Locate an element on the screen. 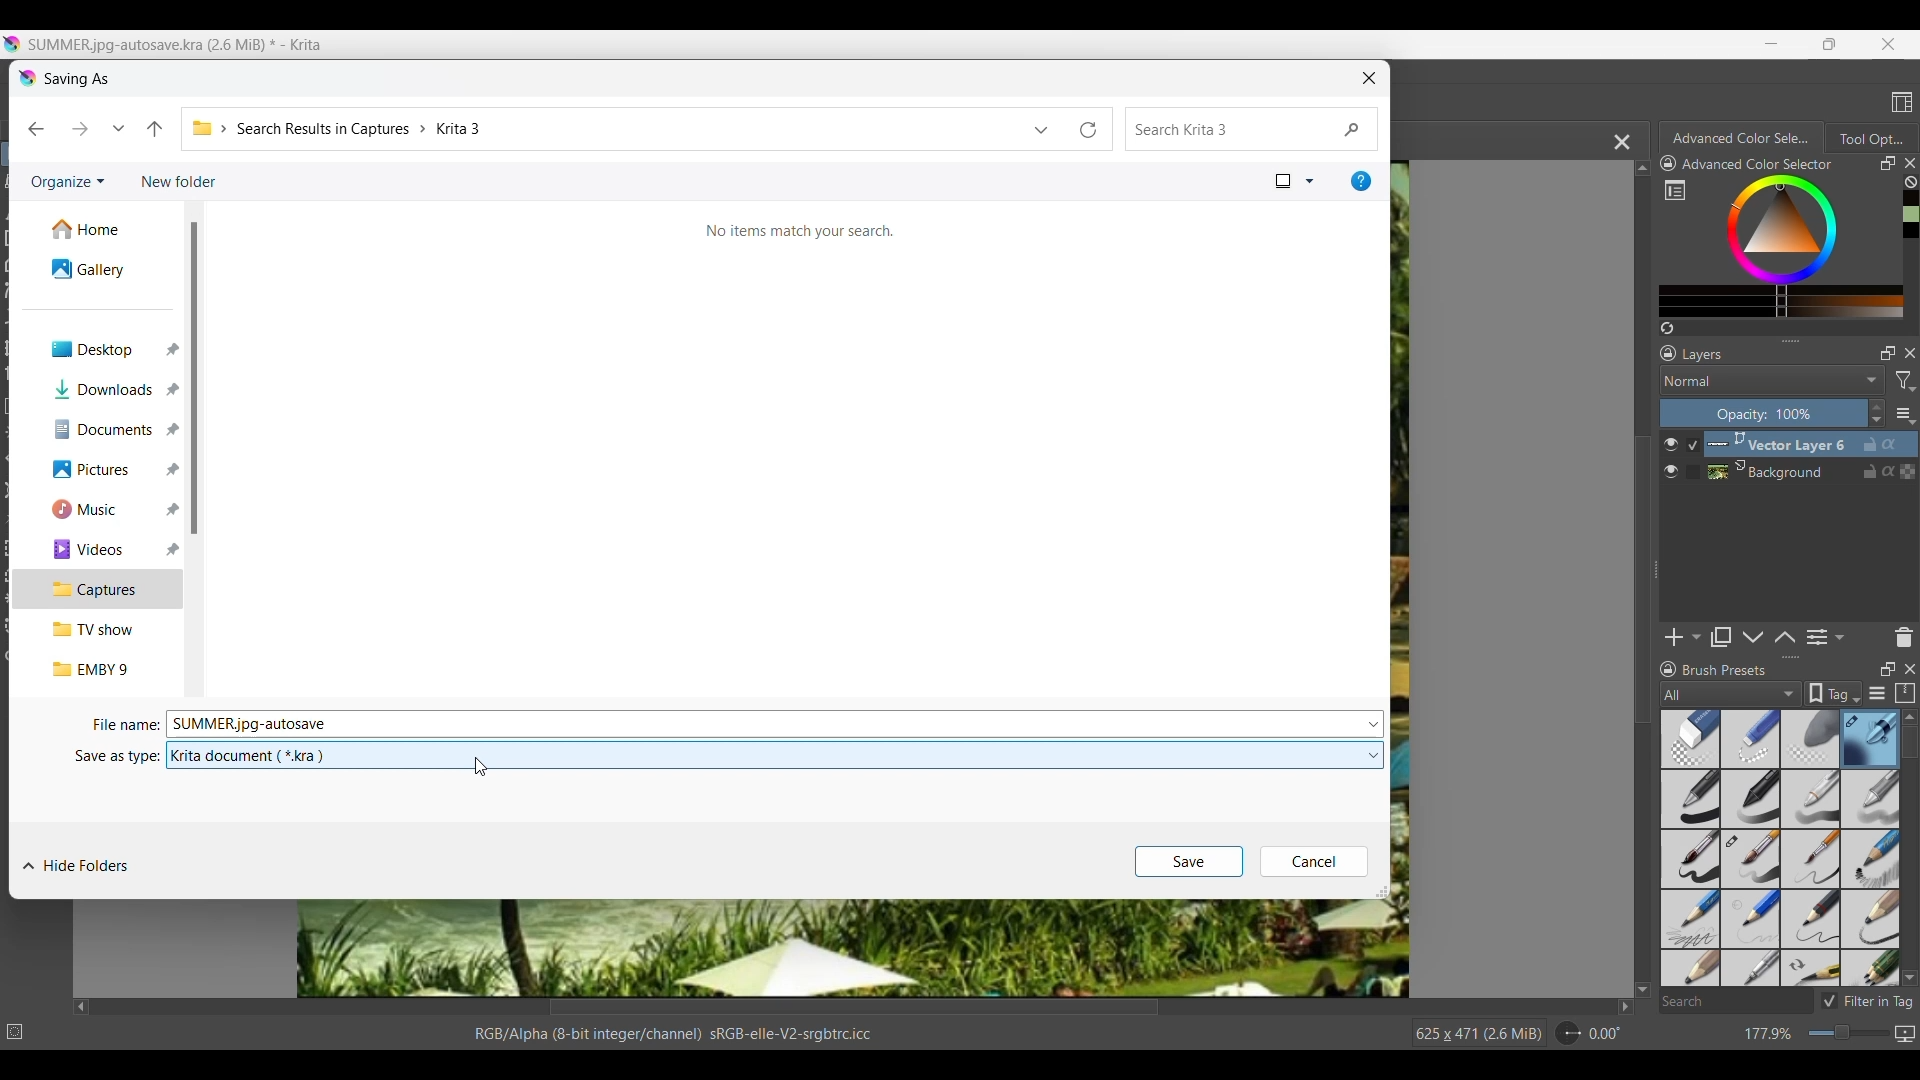 This screenshot has height=1080, width=1920. Pictures folder is located at coordinates (97, 470).